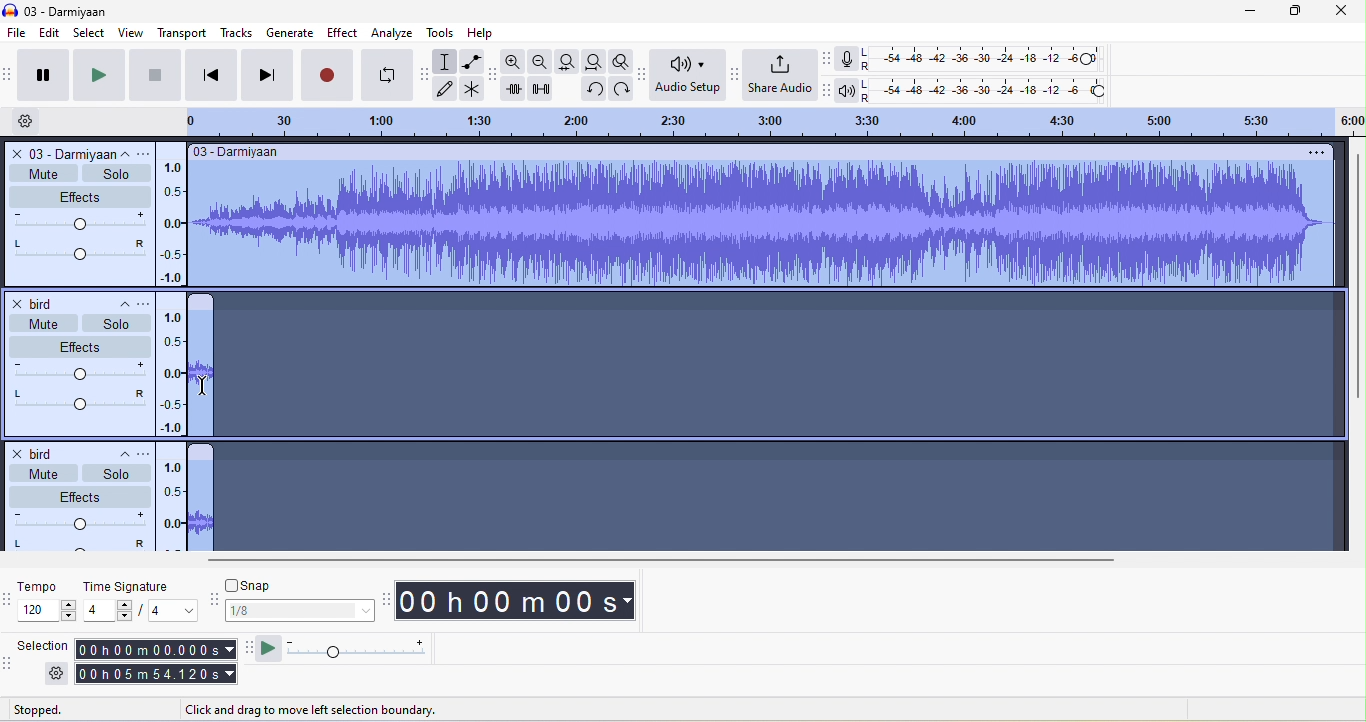 This screenshot has height=722, width=1366. What do you see at coordinates (441, 32) in the screenshot?
I see `tools` at bounding box center [441, 32].